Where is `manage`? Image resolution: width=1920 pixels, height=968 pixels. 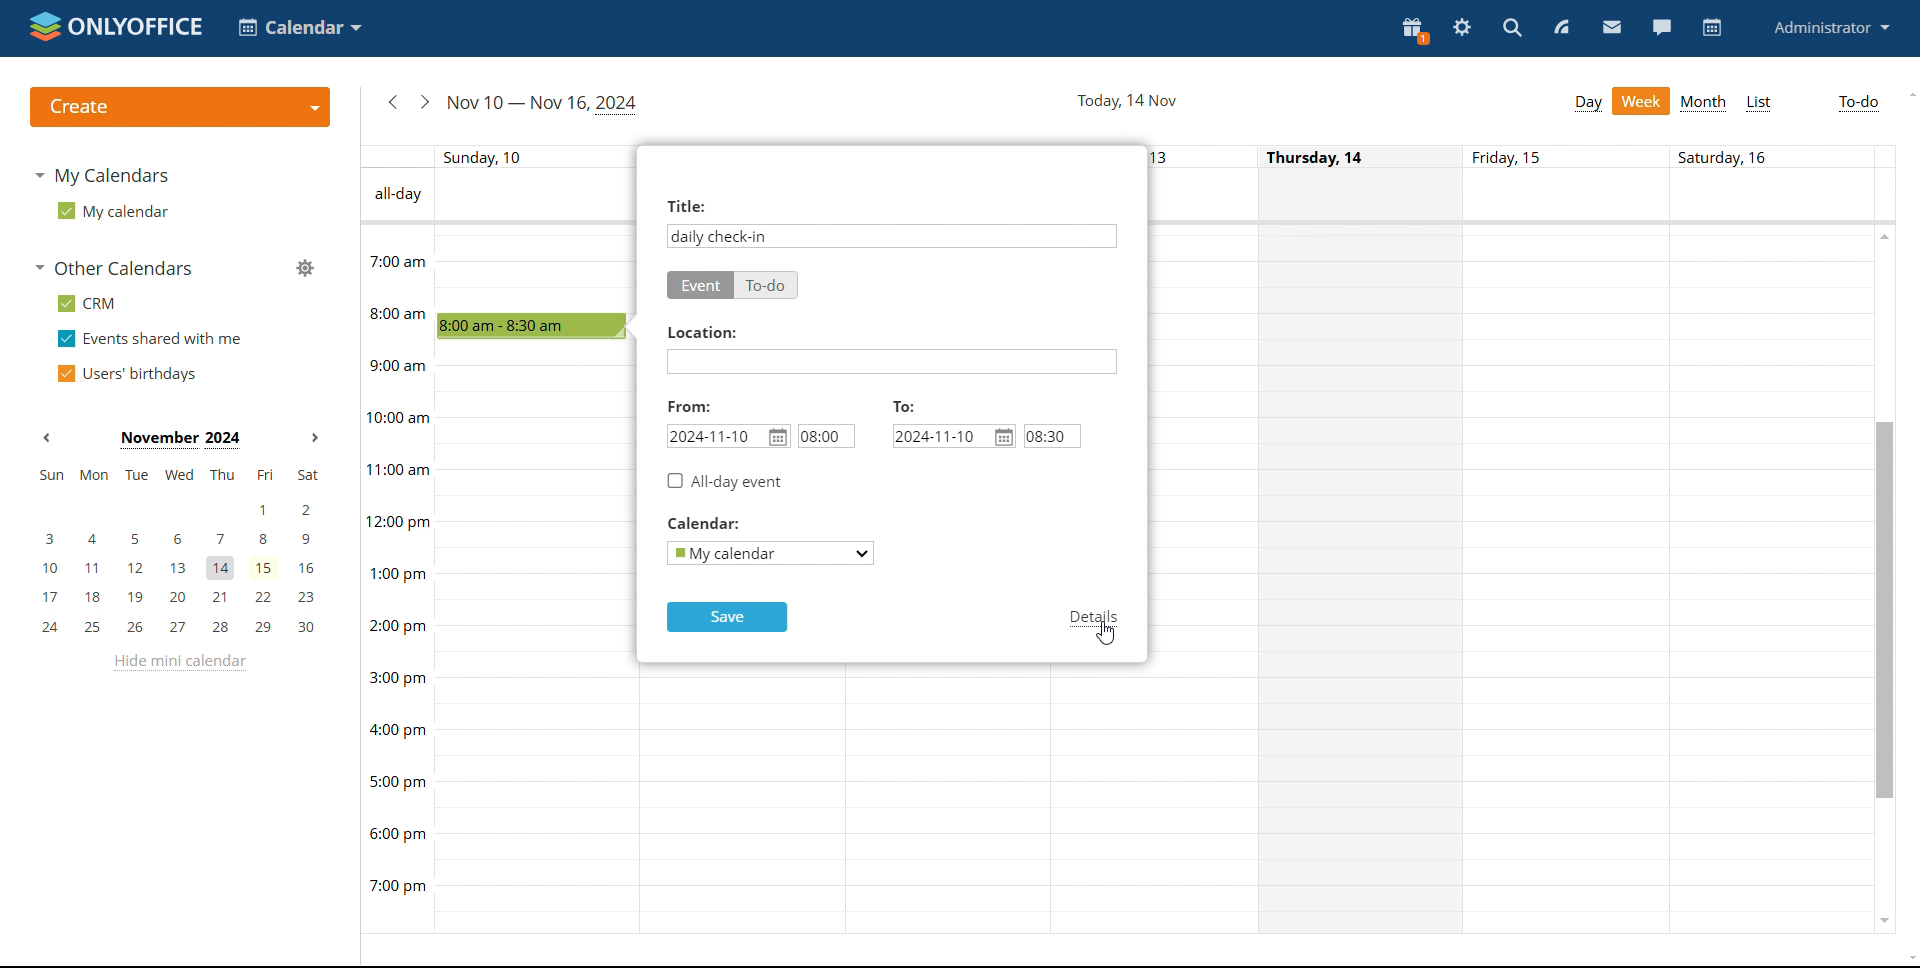 manage is located at coordinates (304, 268).